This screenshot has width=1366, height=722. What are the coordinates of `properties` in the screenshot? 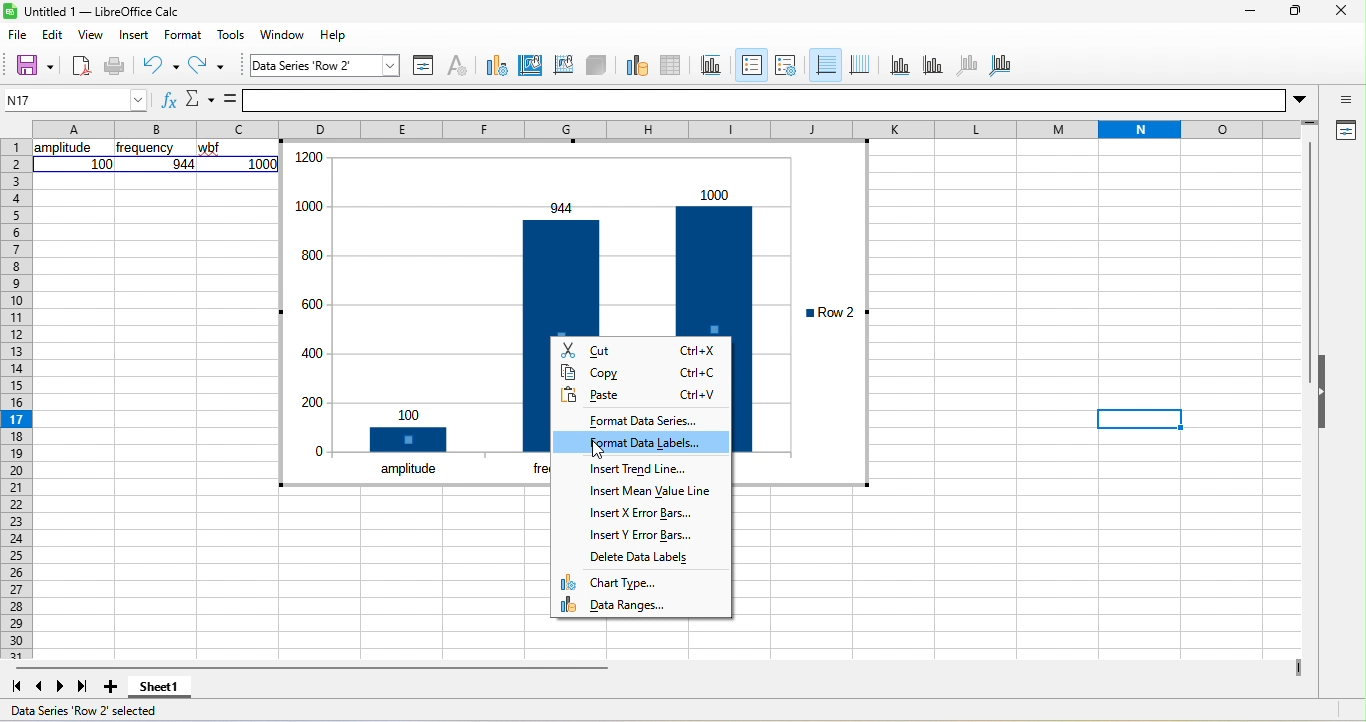 It's located at (1342, 130).